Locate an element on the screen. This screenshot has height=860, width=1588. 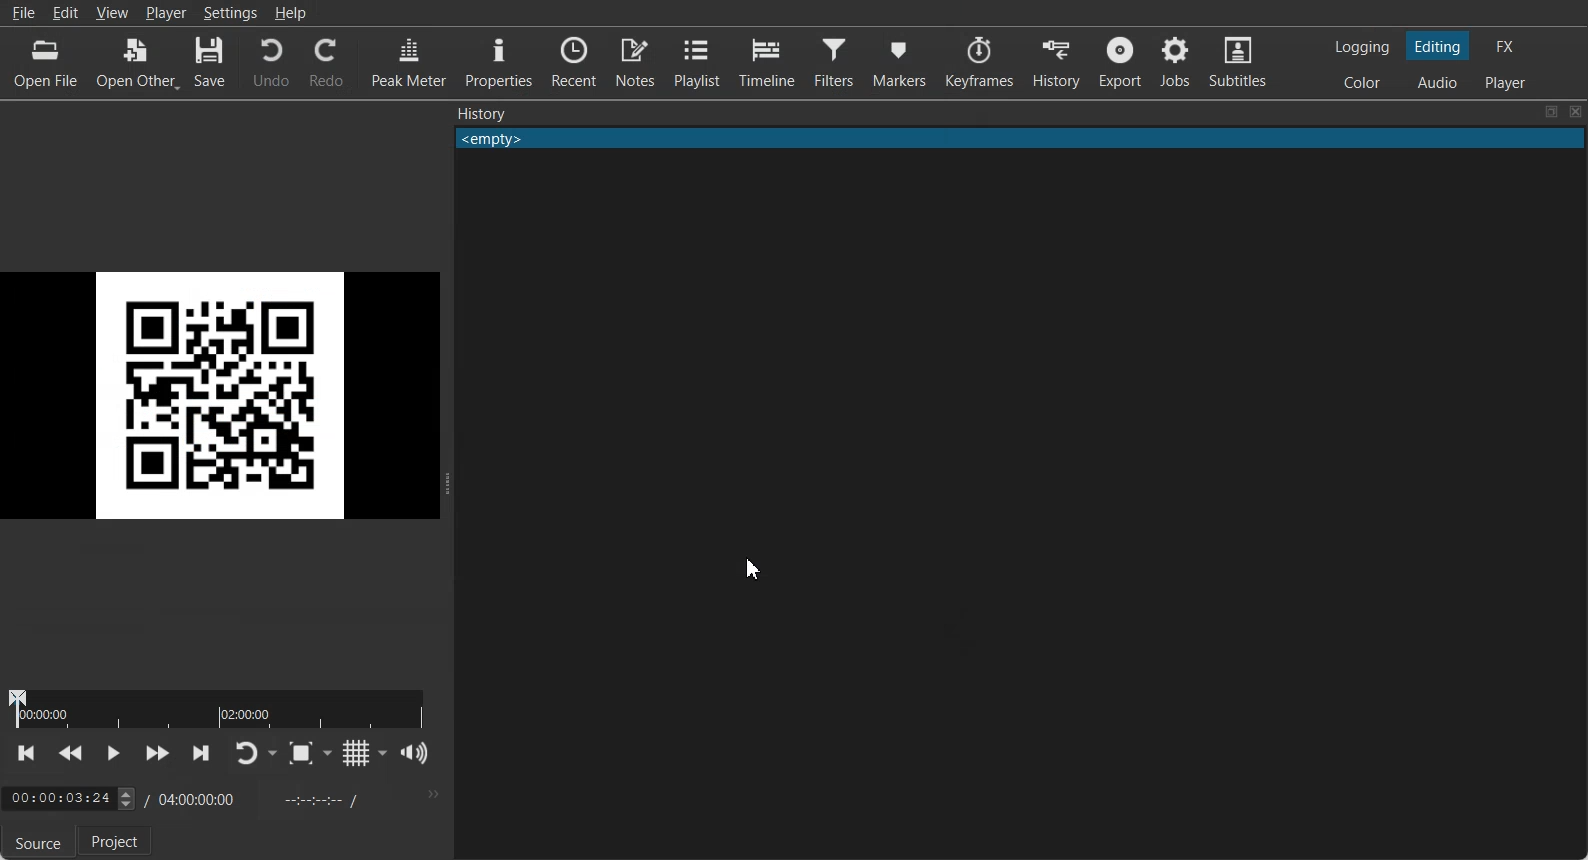
Play Quickly Backward is located at coordinates (71, 754).